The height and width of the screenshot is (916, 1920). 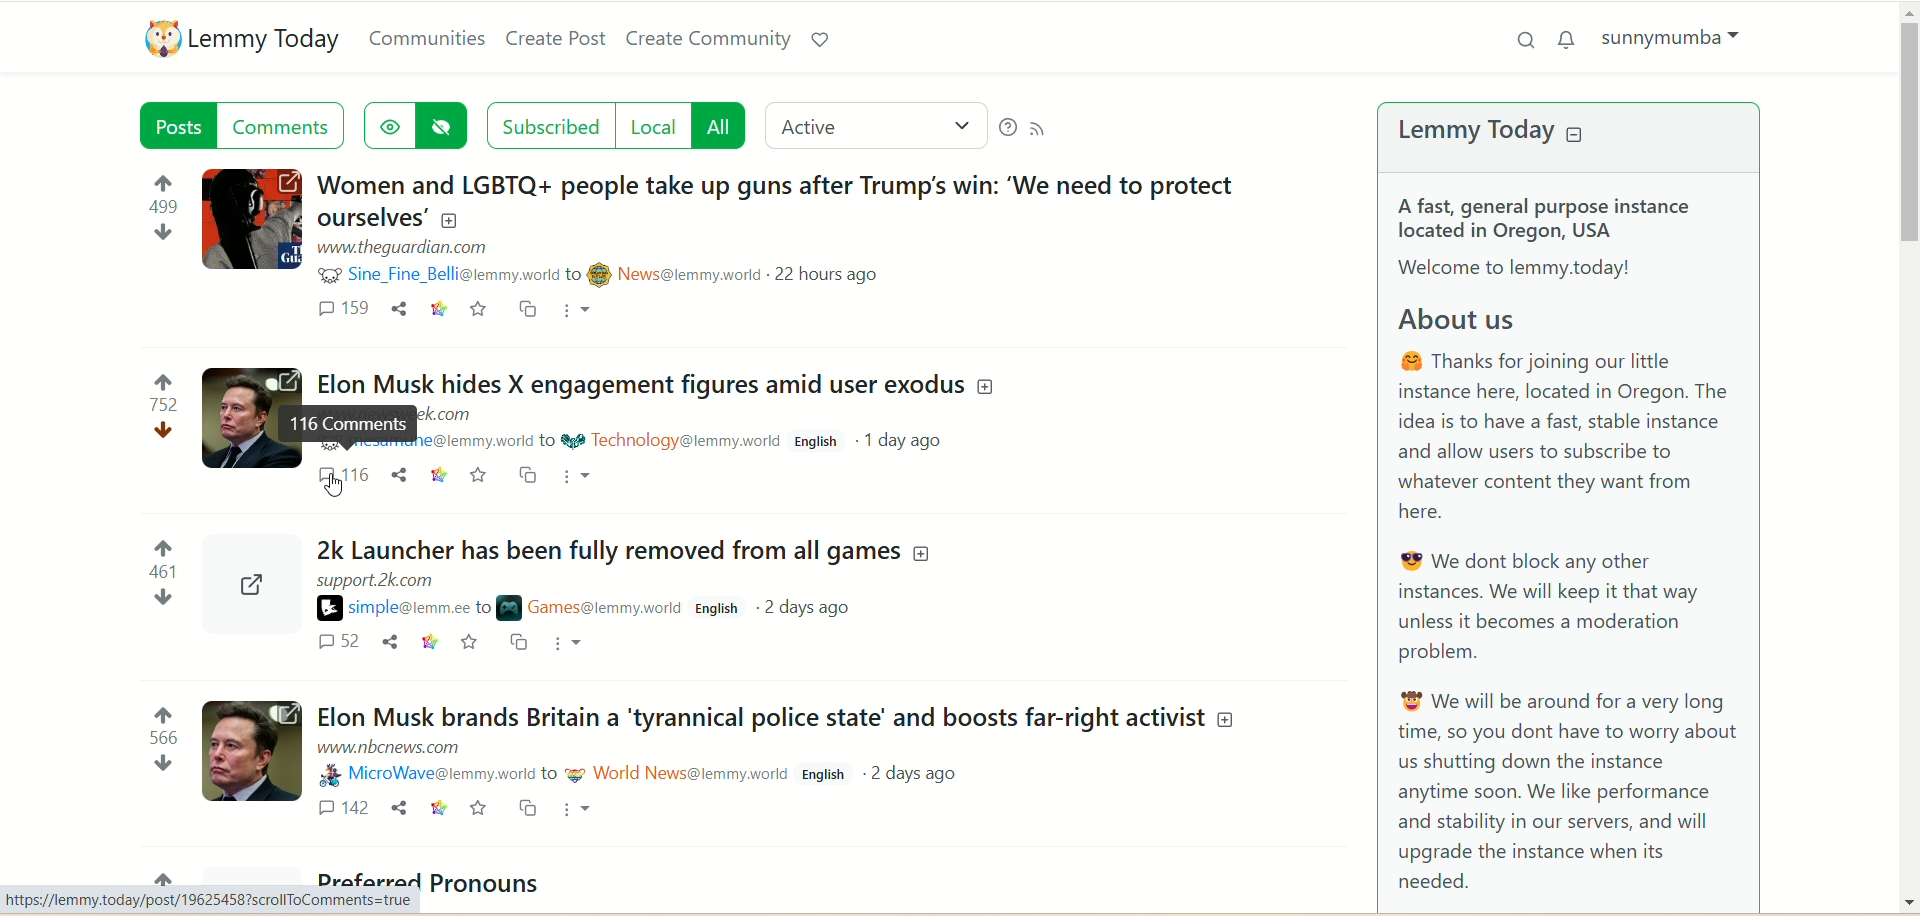 What do you see at coordinates (439, 474) in the screenshot?
I see `link` at bounding box center [439, 474].